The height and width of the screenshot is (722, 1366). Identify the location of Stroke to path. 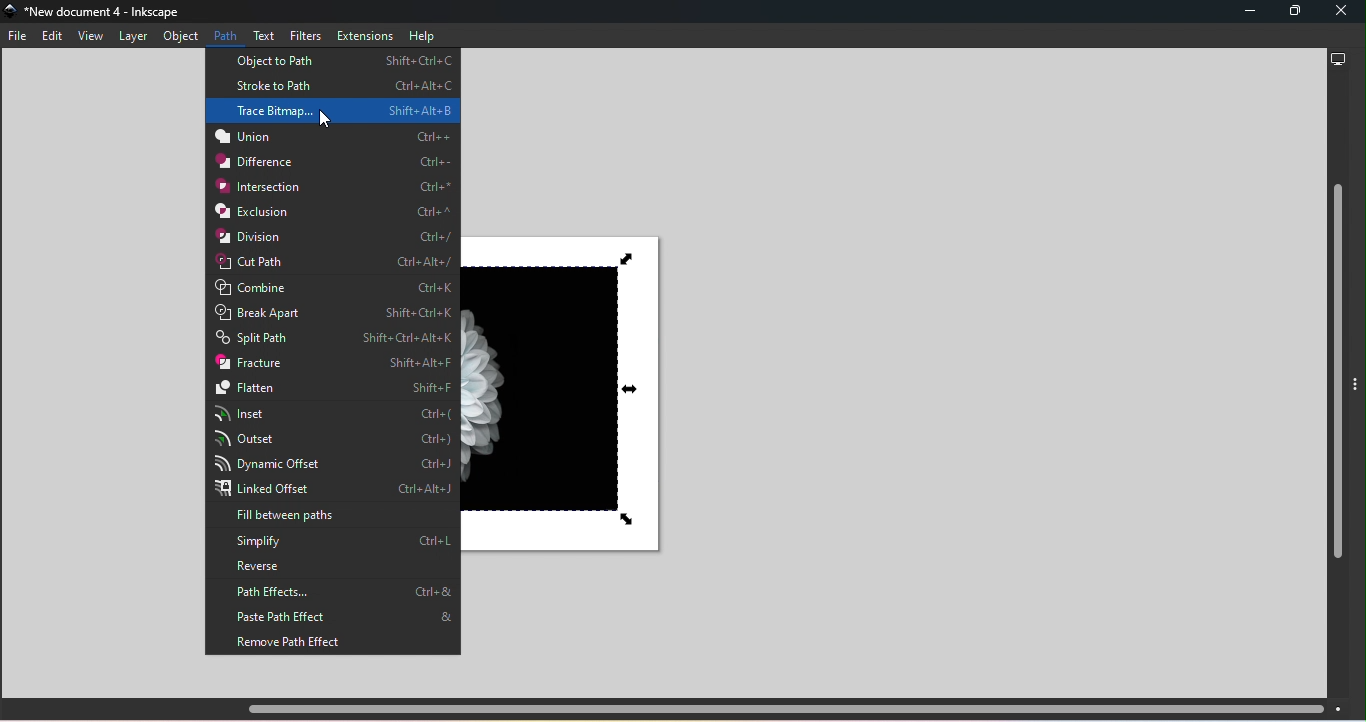
(338, 85).